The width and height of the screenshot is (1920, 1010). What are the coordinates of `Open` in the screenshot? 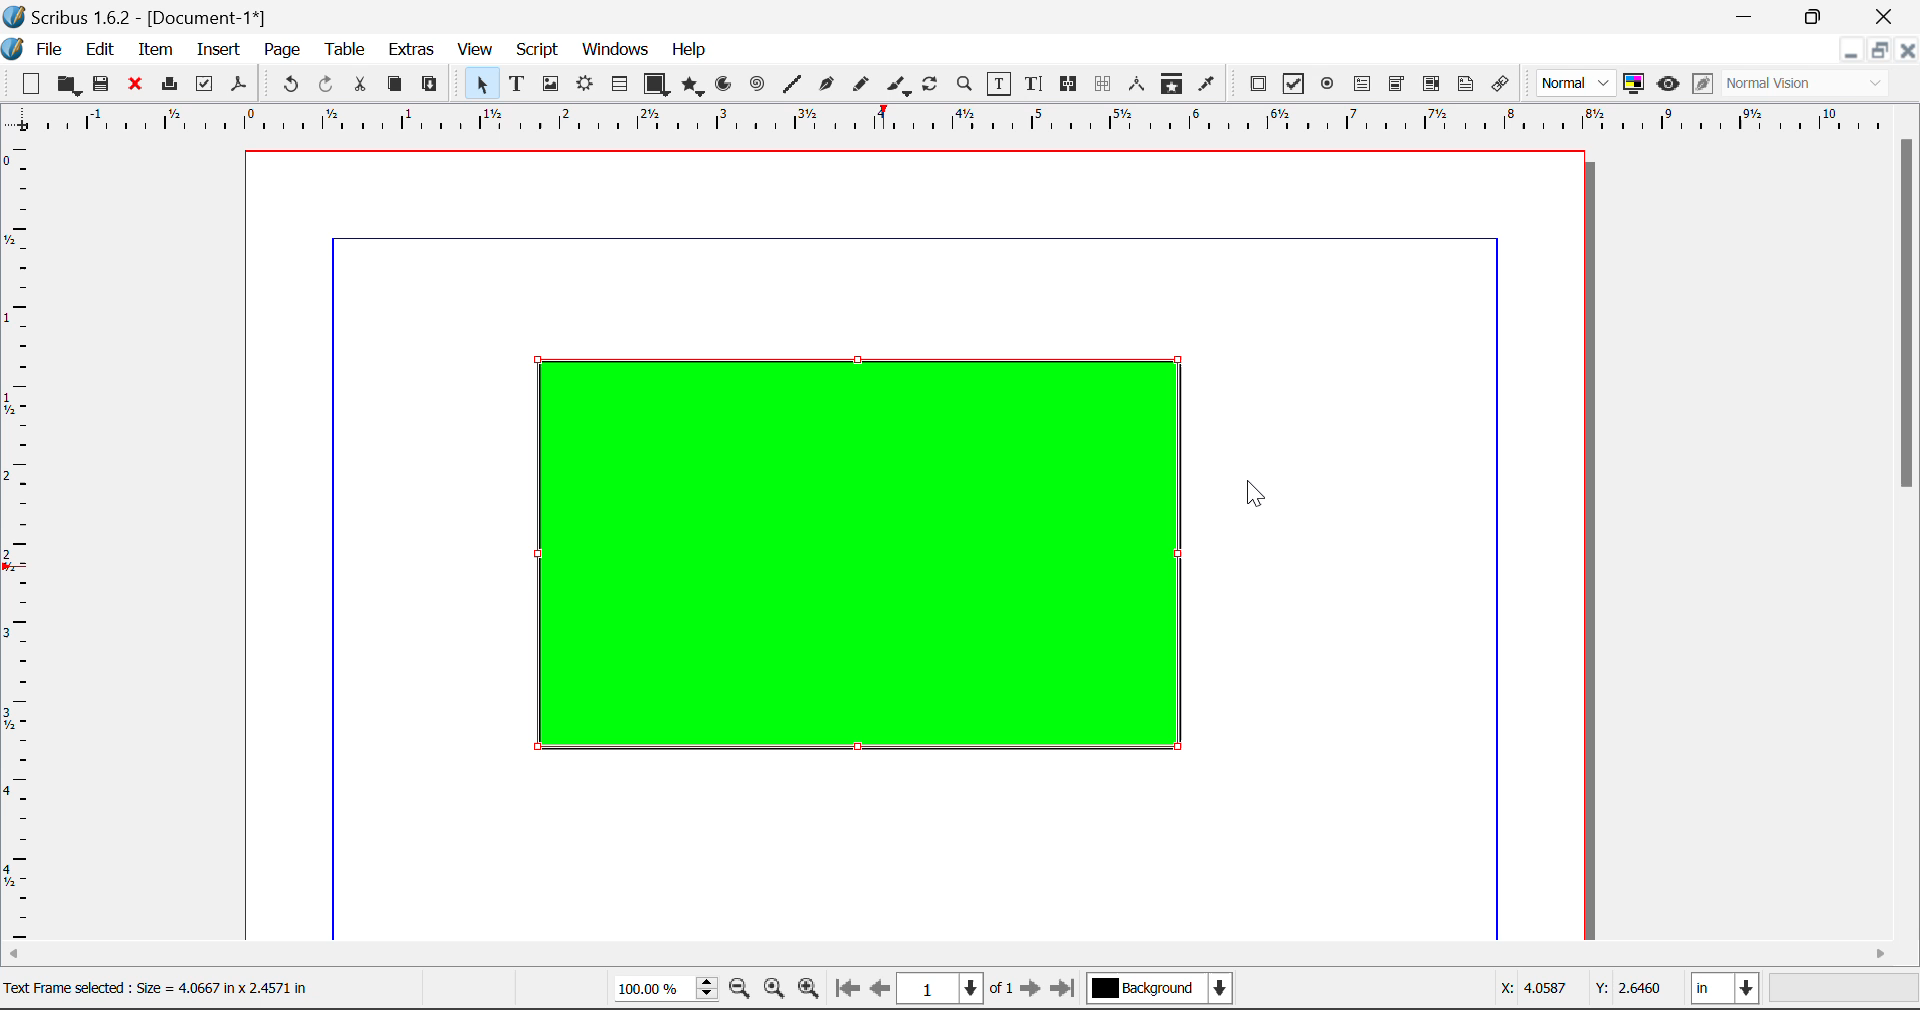 It's located at (68, 85).